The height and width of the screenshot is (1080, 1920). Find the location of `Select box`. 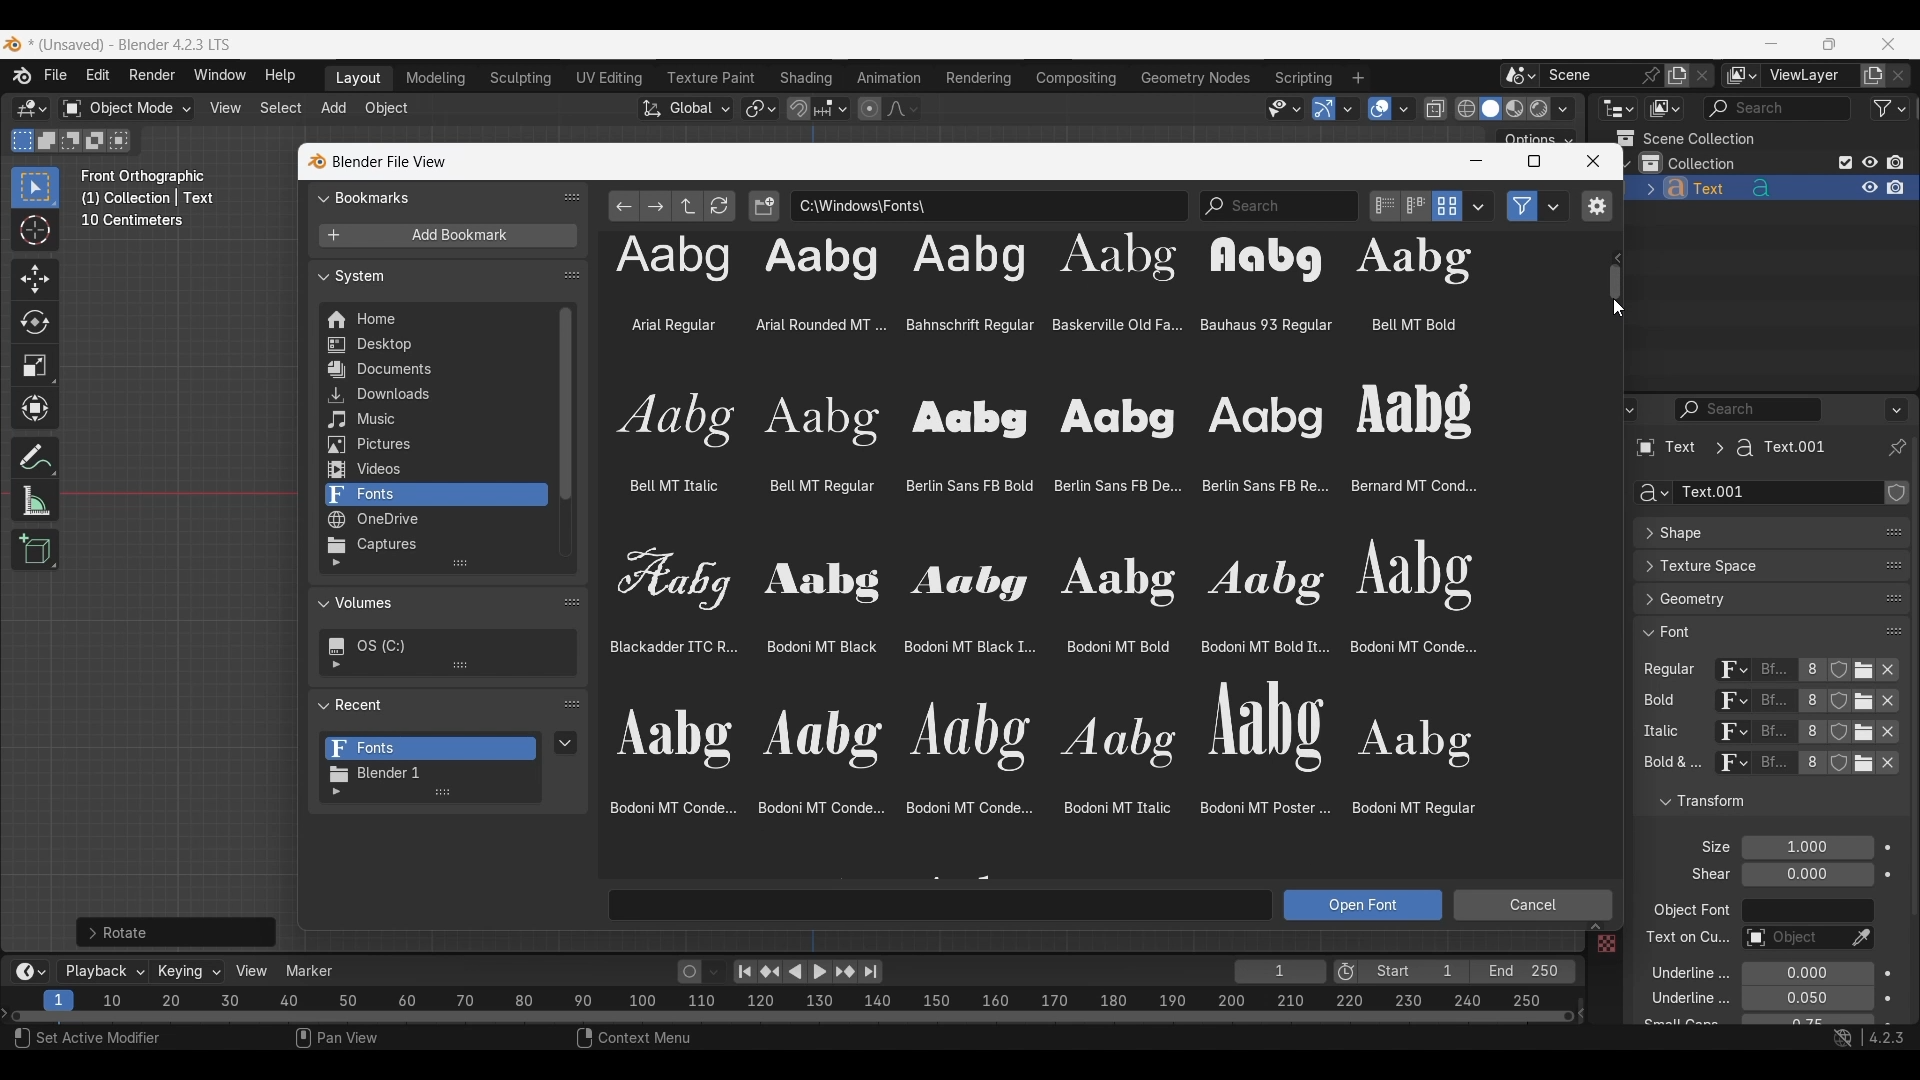

Select box is located at coordinates (35, 187).